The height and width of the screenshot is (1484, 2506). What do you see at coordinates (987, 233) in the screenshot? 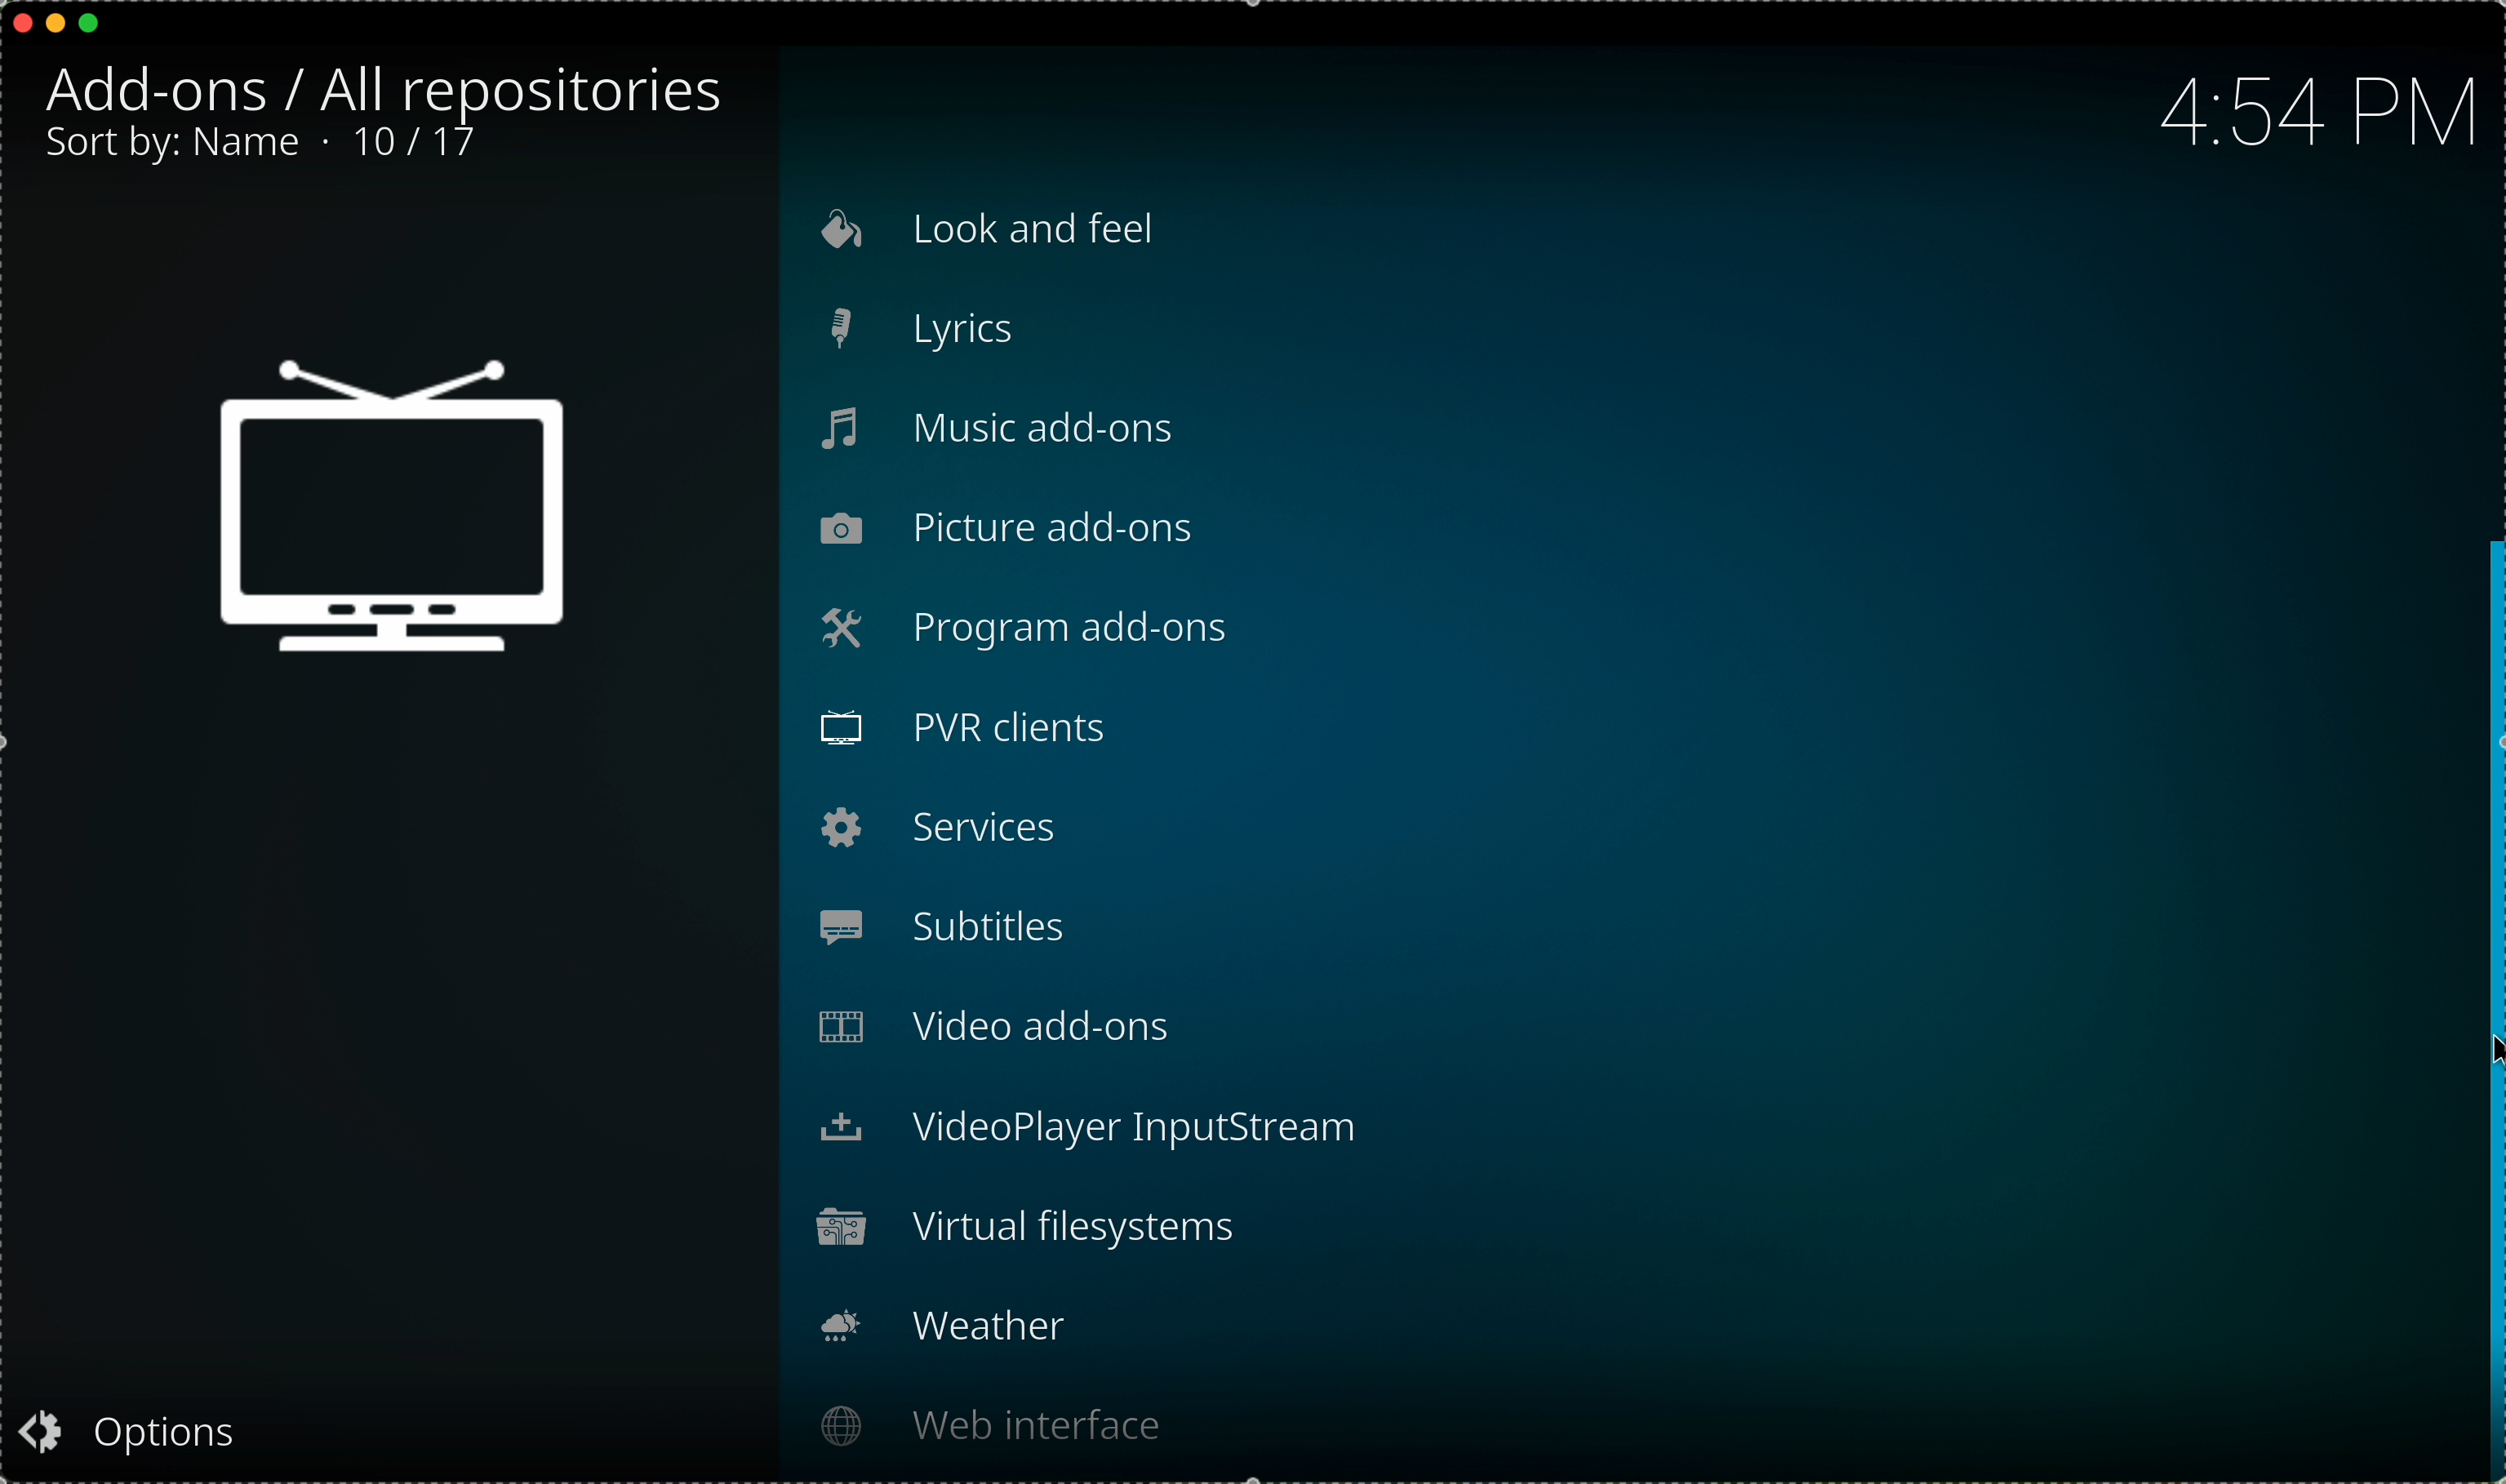
I see `look and feel` at bounding box center [987, 233].